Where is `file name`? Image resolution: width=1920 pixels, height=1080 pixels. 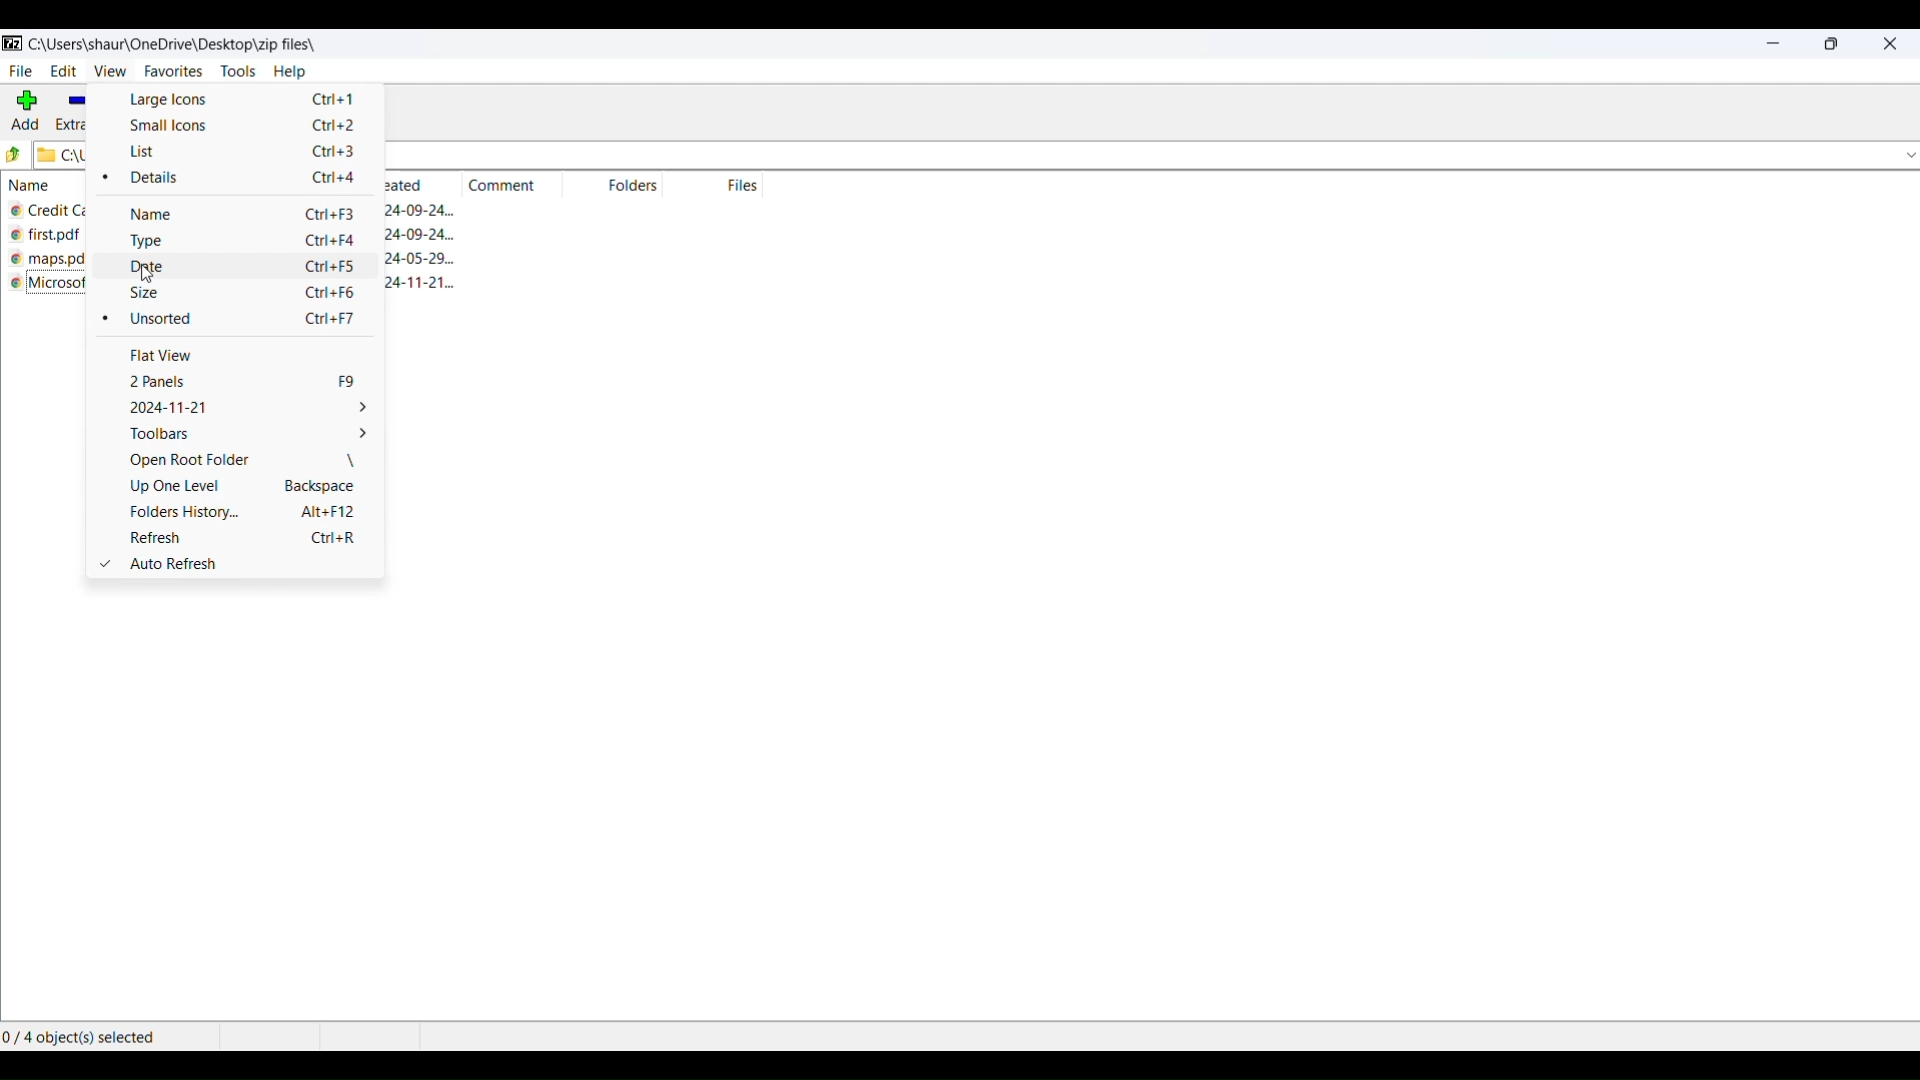 file name is located at coordinates (51, 262).